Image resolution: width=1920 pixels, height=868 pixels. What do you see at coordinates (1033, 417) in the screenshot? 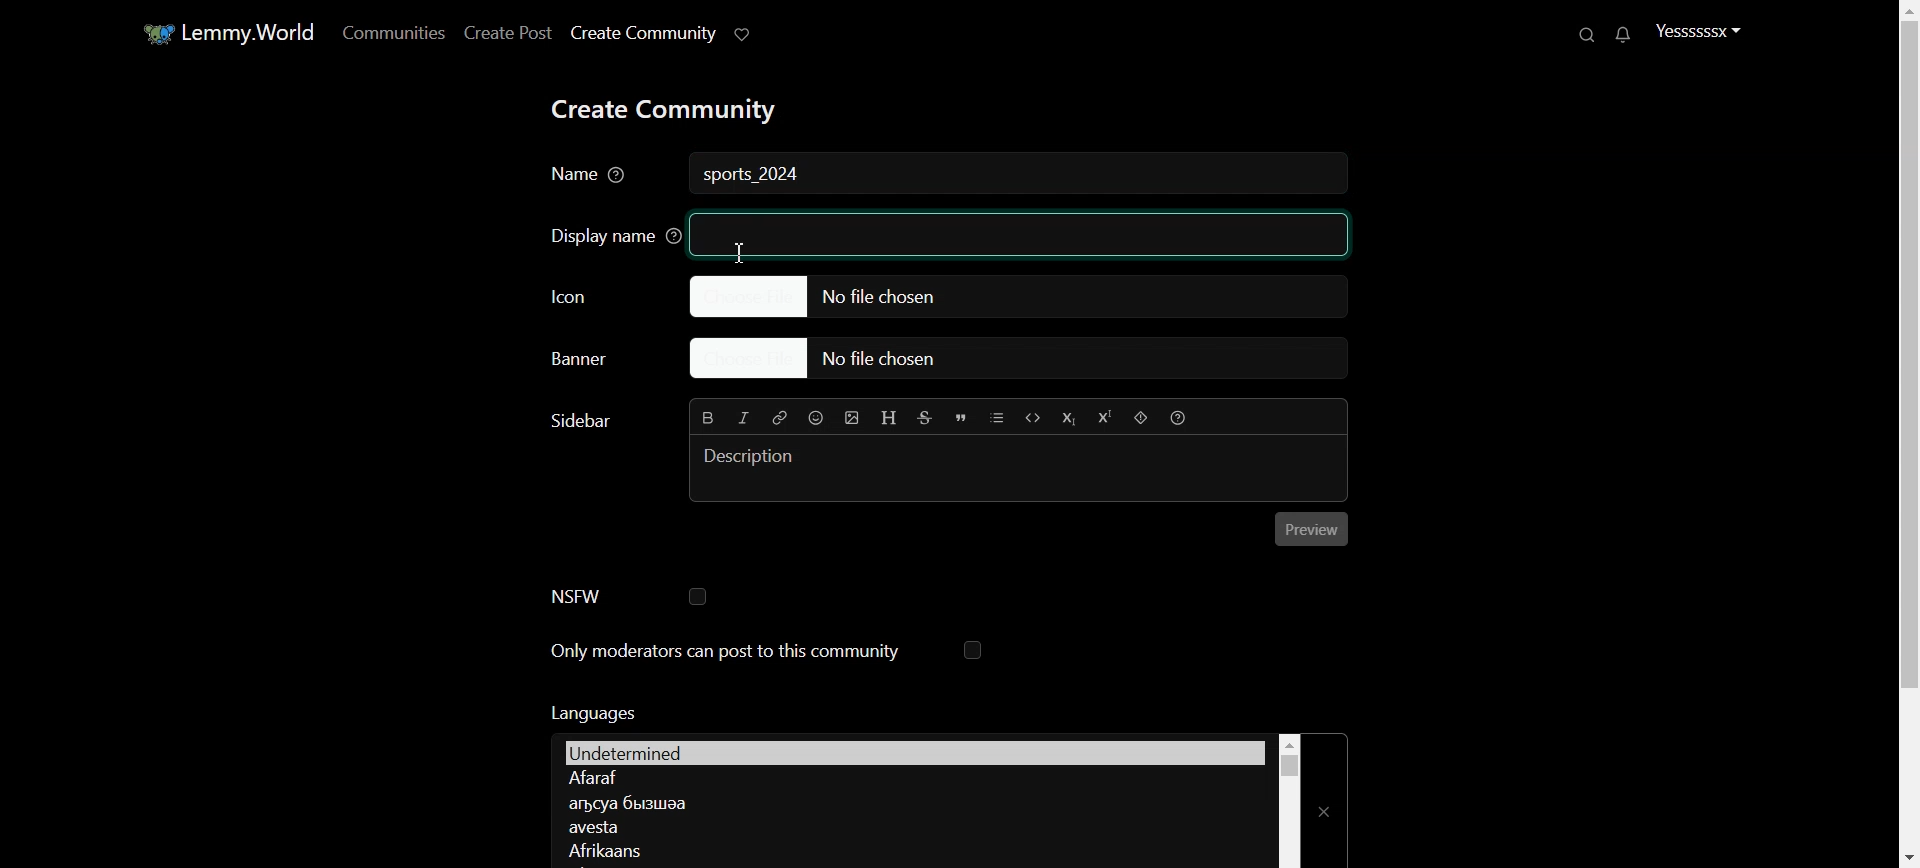
I see `Code` at bounding box center [1033, 417].